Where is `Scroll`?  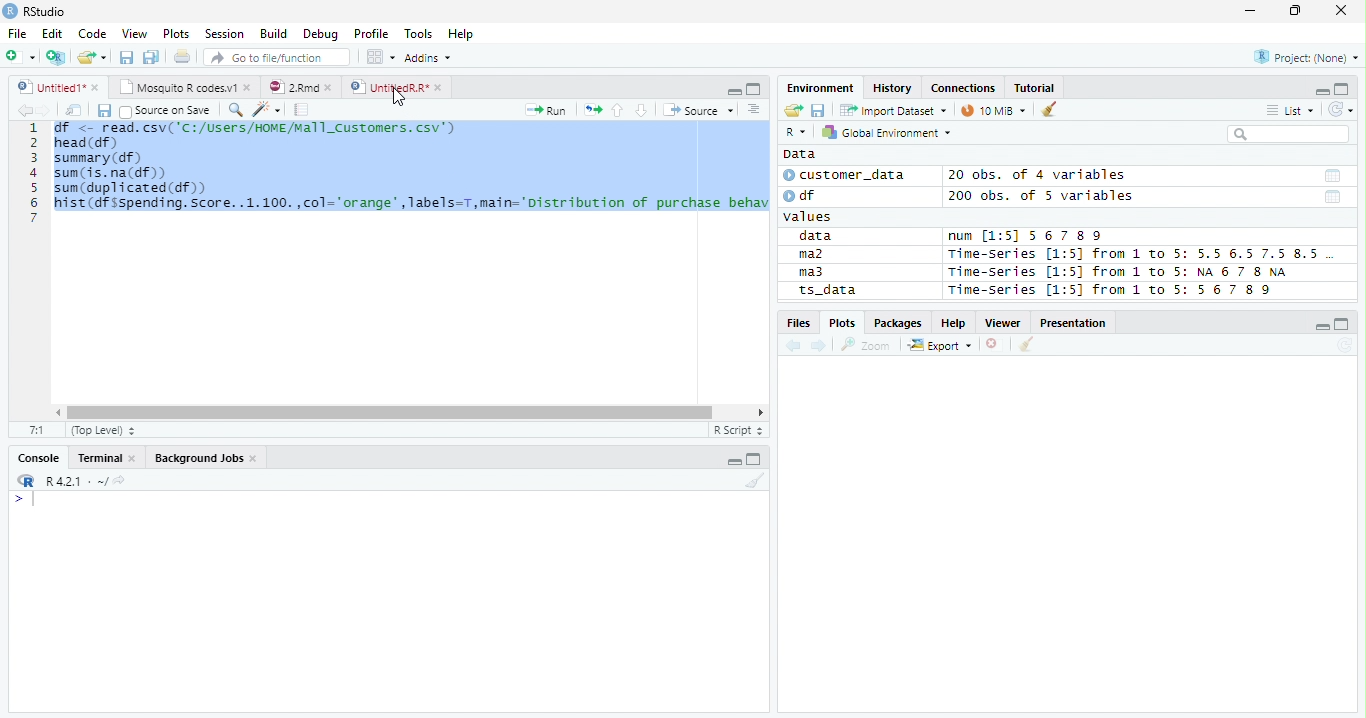
Scroll is located at coordinates (407, 414).